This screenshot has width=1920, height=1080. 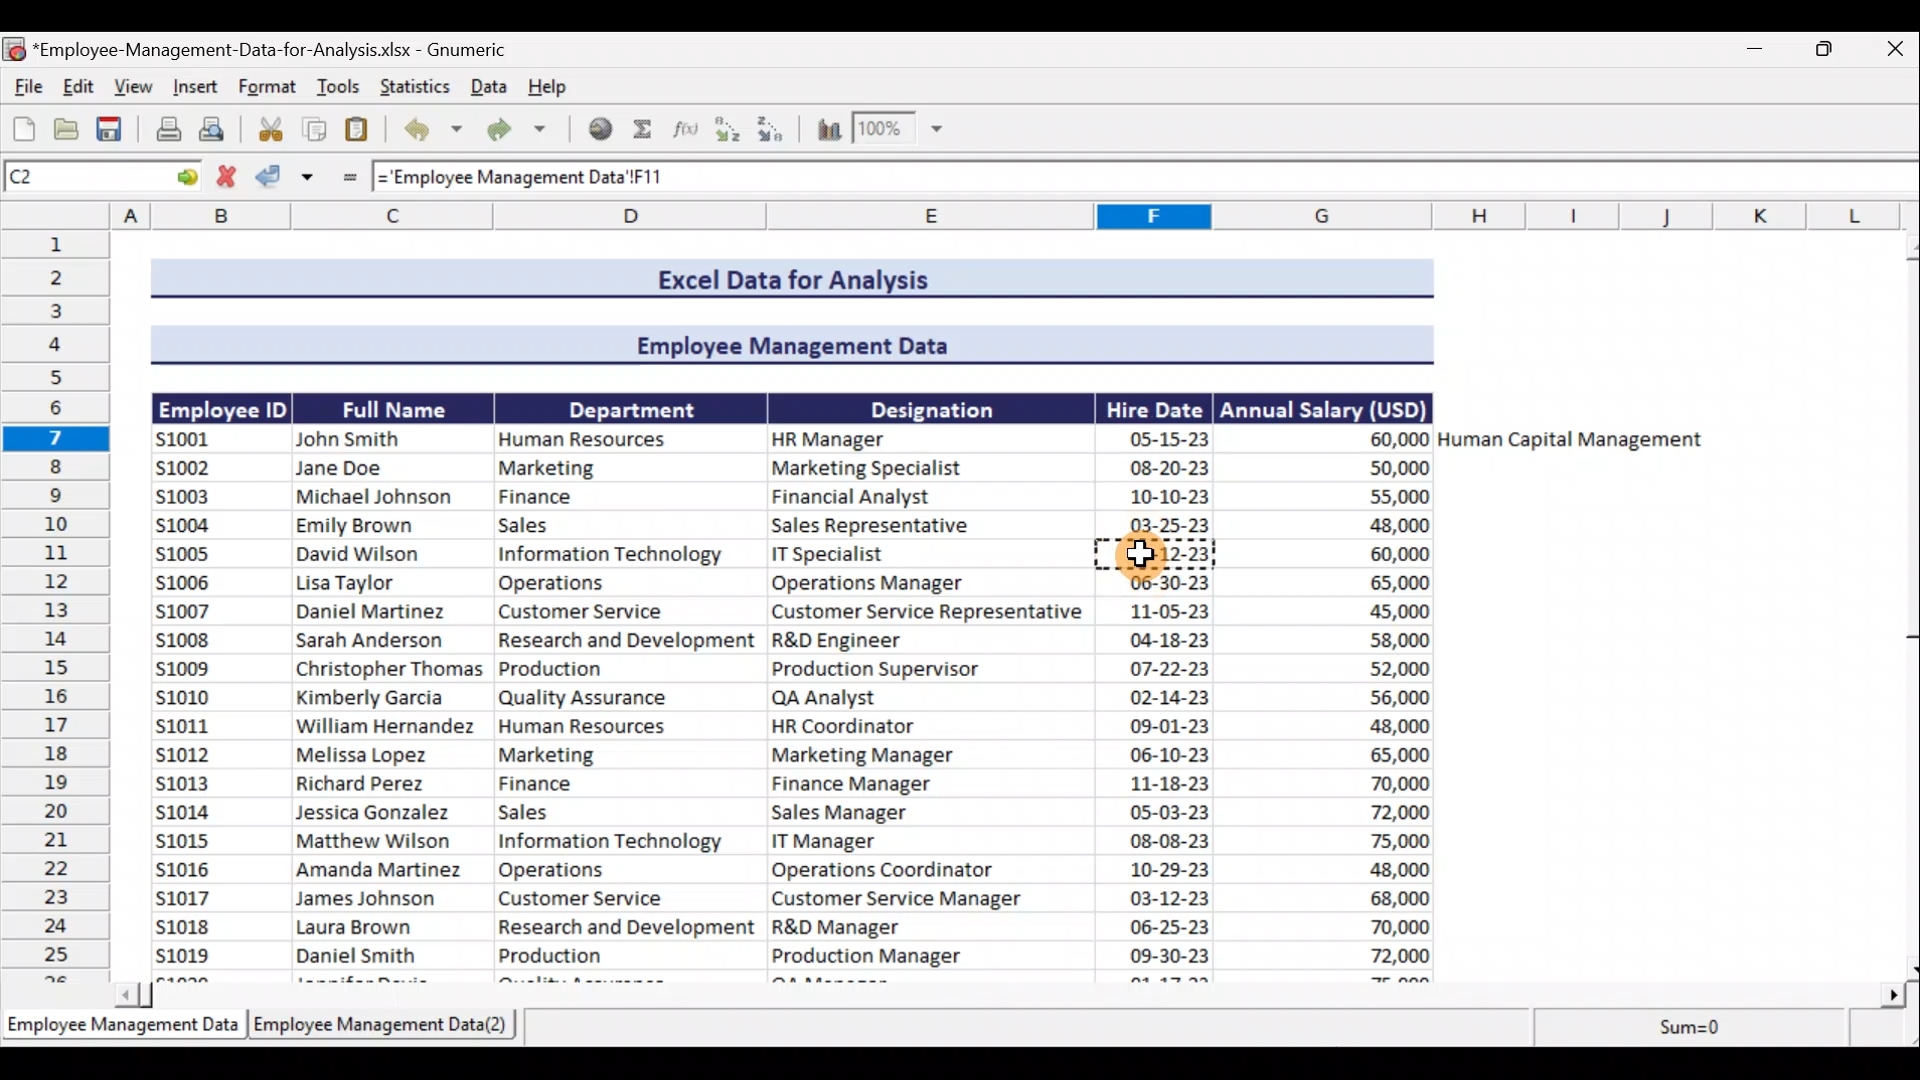 What do you see at coordinates (225, 179) in the screenshot?
I see `Cancel change` at bounding box center [225, 179].